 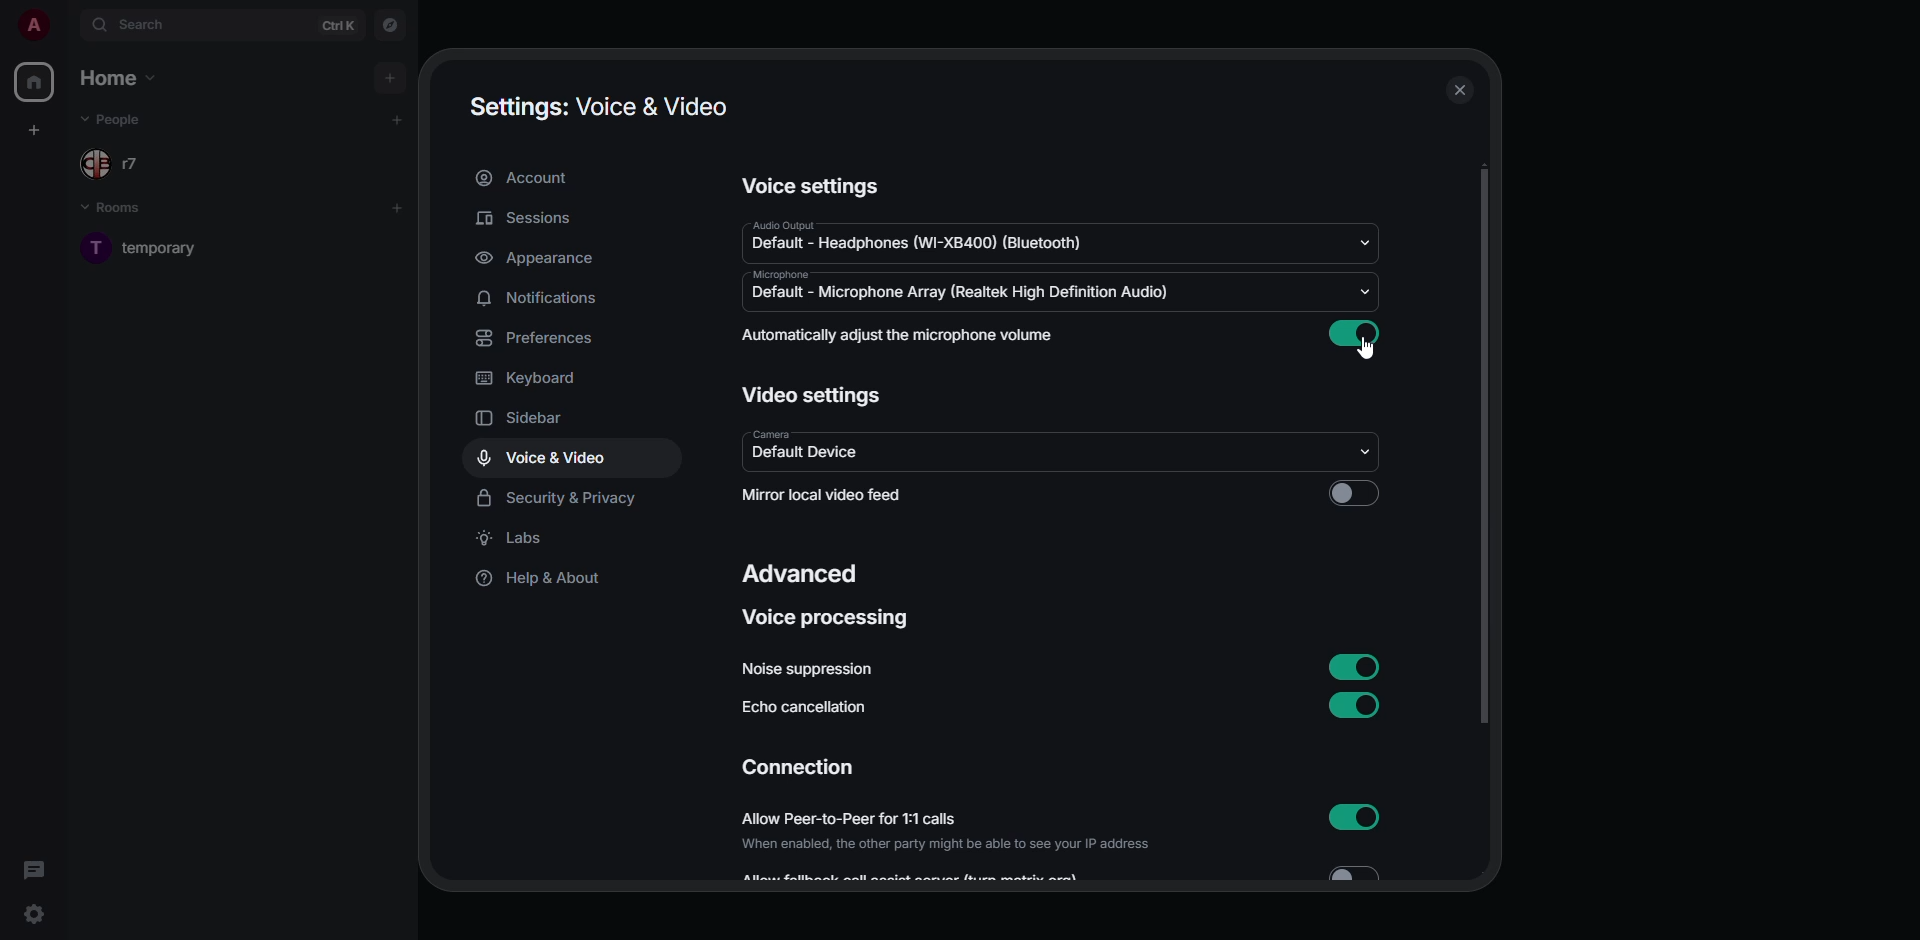 What do you see at coordinates (1351, 665) in the screenshot?
I see `enabled` at bounding box center [1351, 665].